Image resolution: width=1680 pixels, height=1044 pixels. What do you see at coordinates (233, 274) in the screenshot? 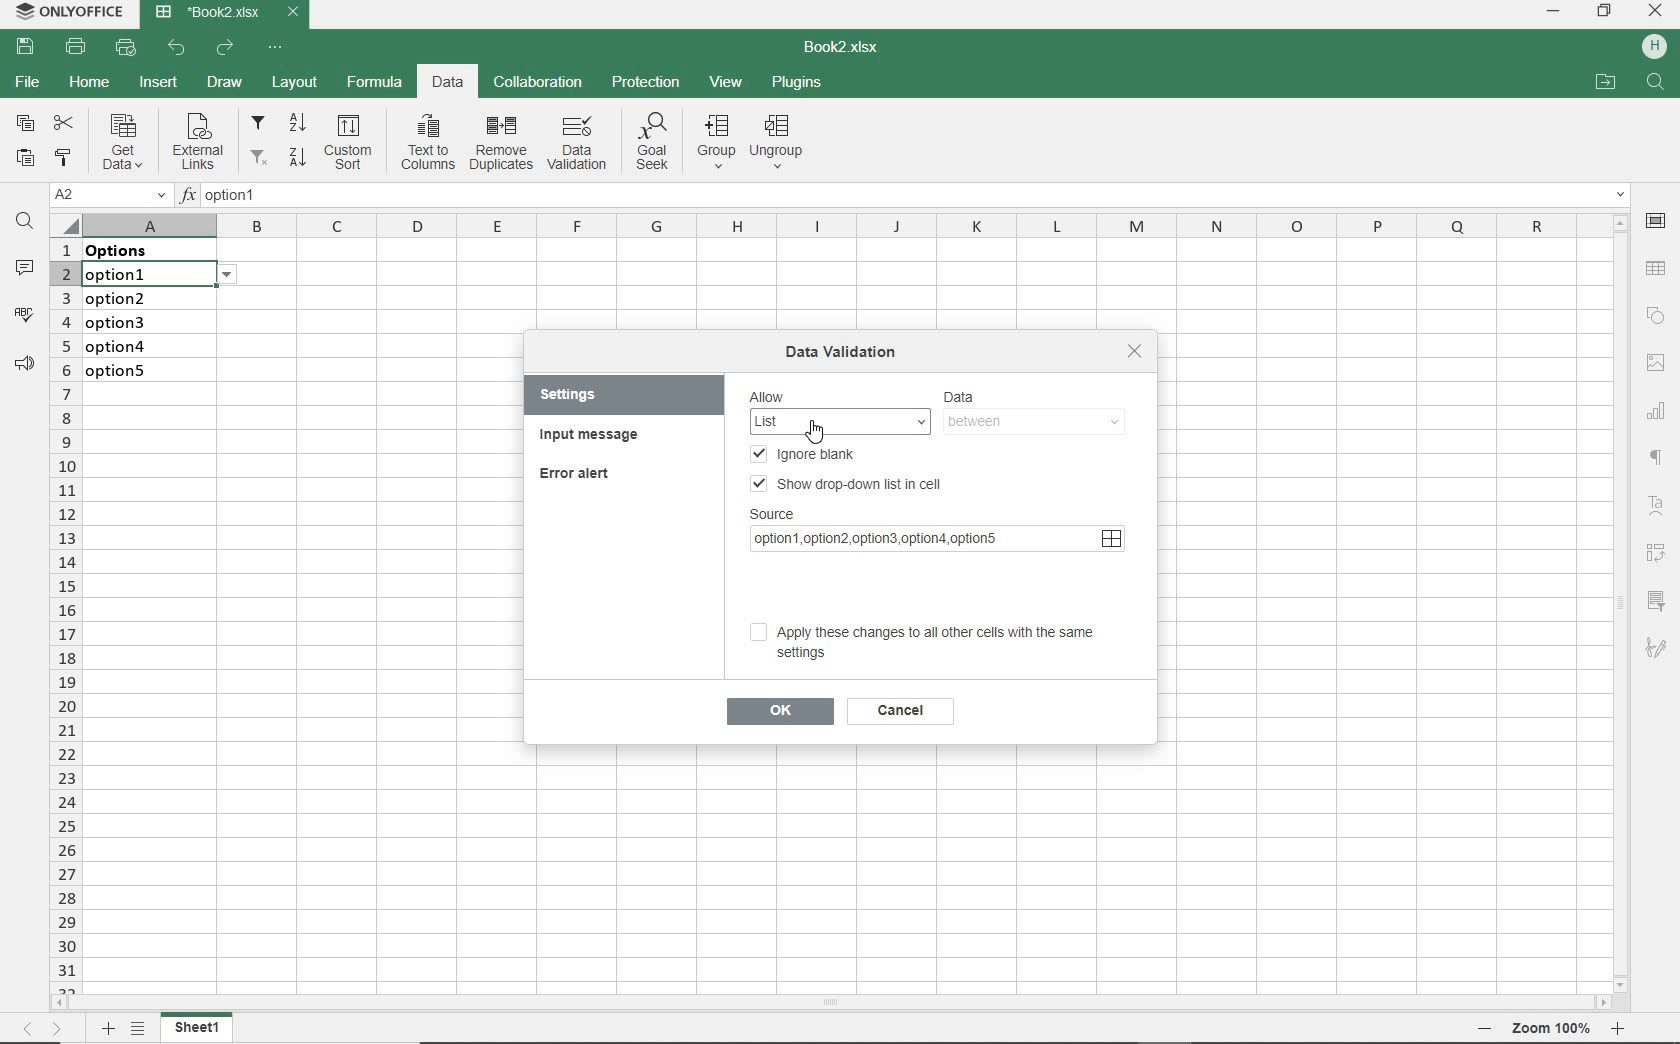
I see `options` at bounding box center [233, 274].